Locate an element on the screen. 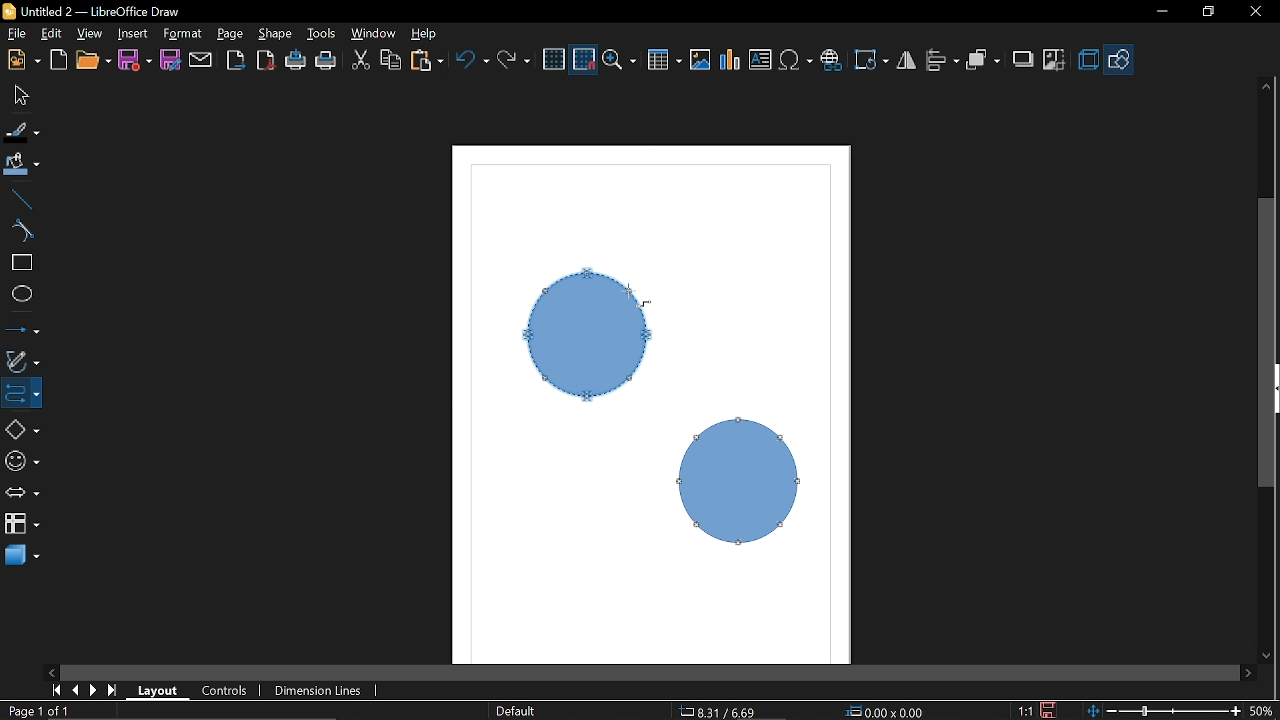  Insert is located at coordinates (131, 33).